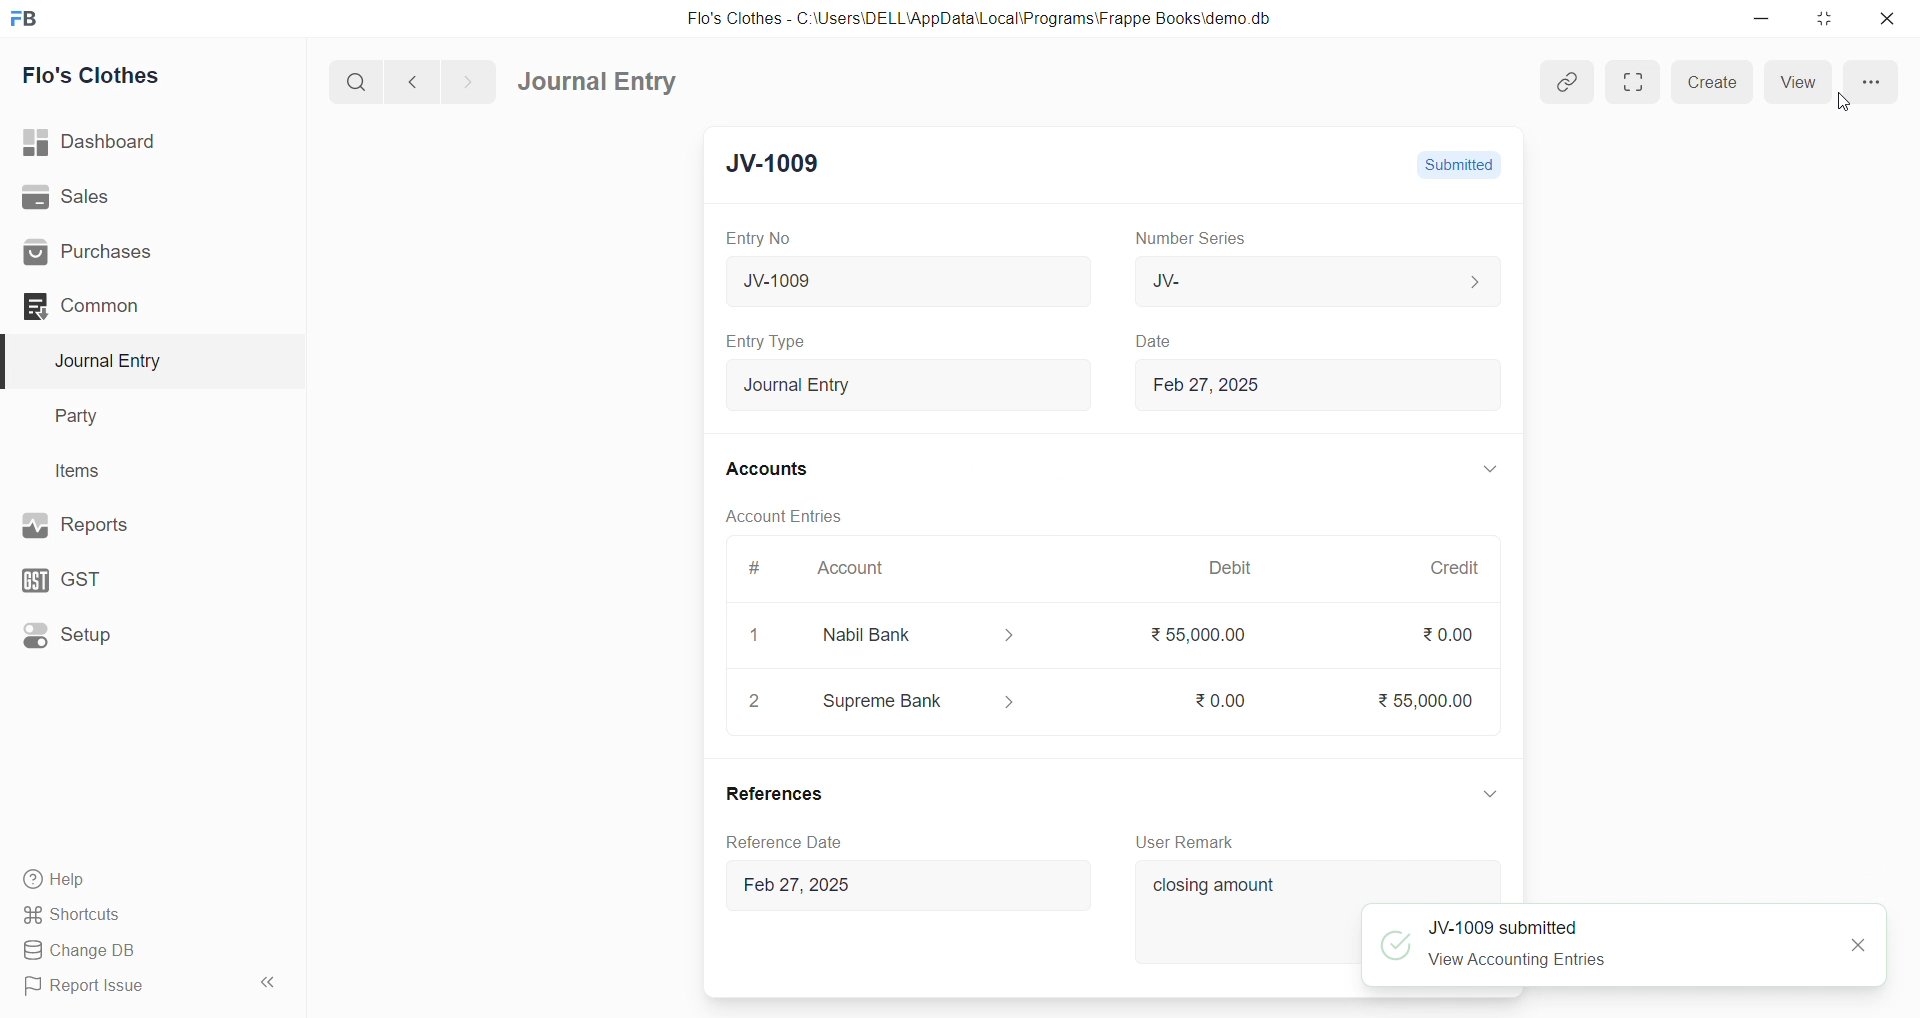 Image resolution: width=1920 pixels, height=1018 pixels. Describe the element at coordinates (1438, 635) in the screenshot. I see `₹0.00` at that location.